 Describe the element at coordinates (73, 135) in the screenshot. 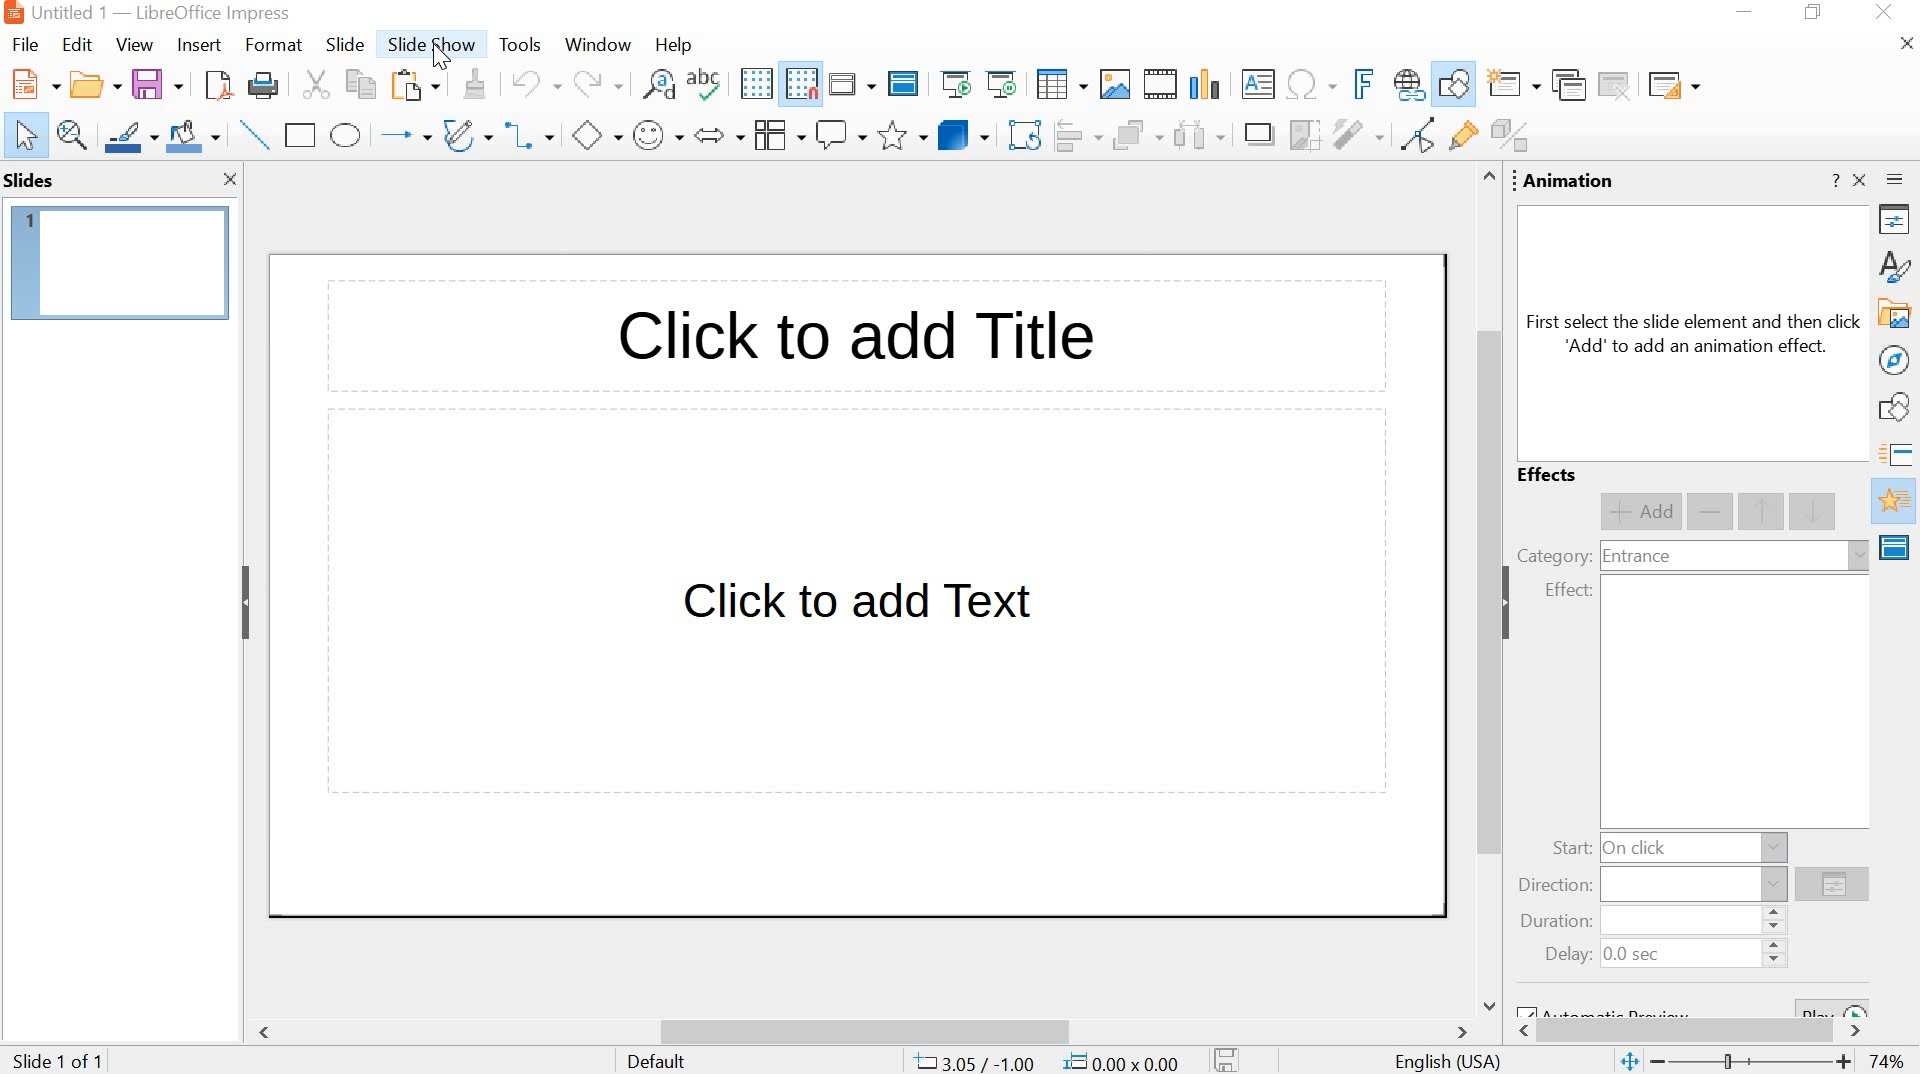

I see `zoom and pan` at that location.